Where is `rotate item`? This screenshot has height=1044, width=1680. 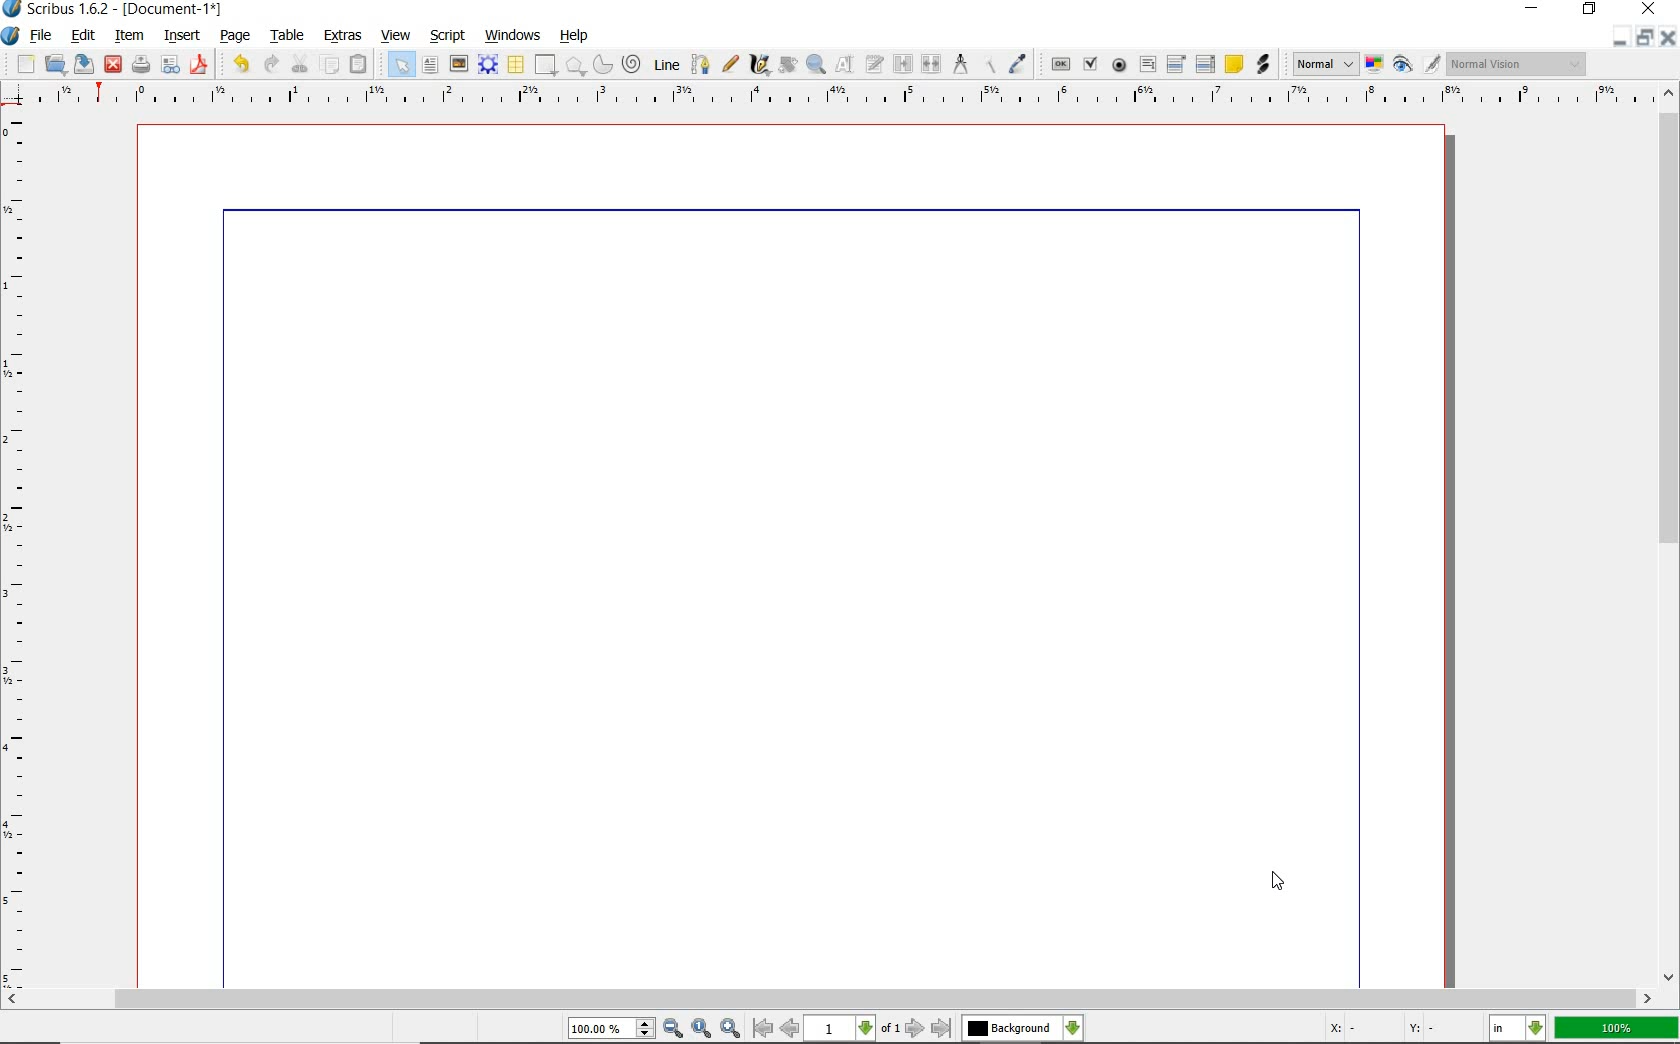
rotate item is located at coordinates (788, 66).